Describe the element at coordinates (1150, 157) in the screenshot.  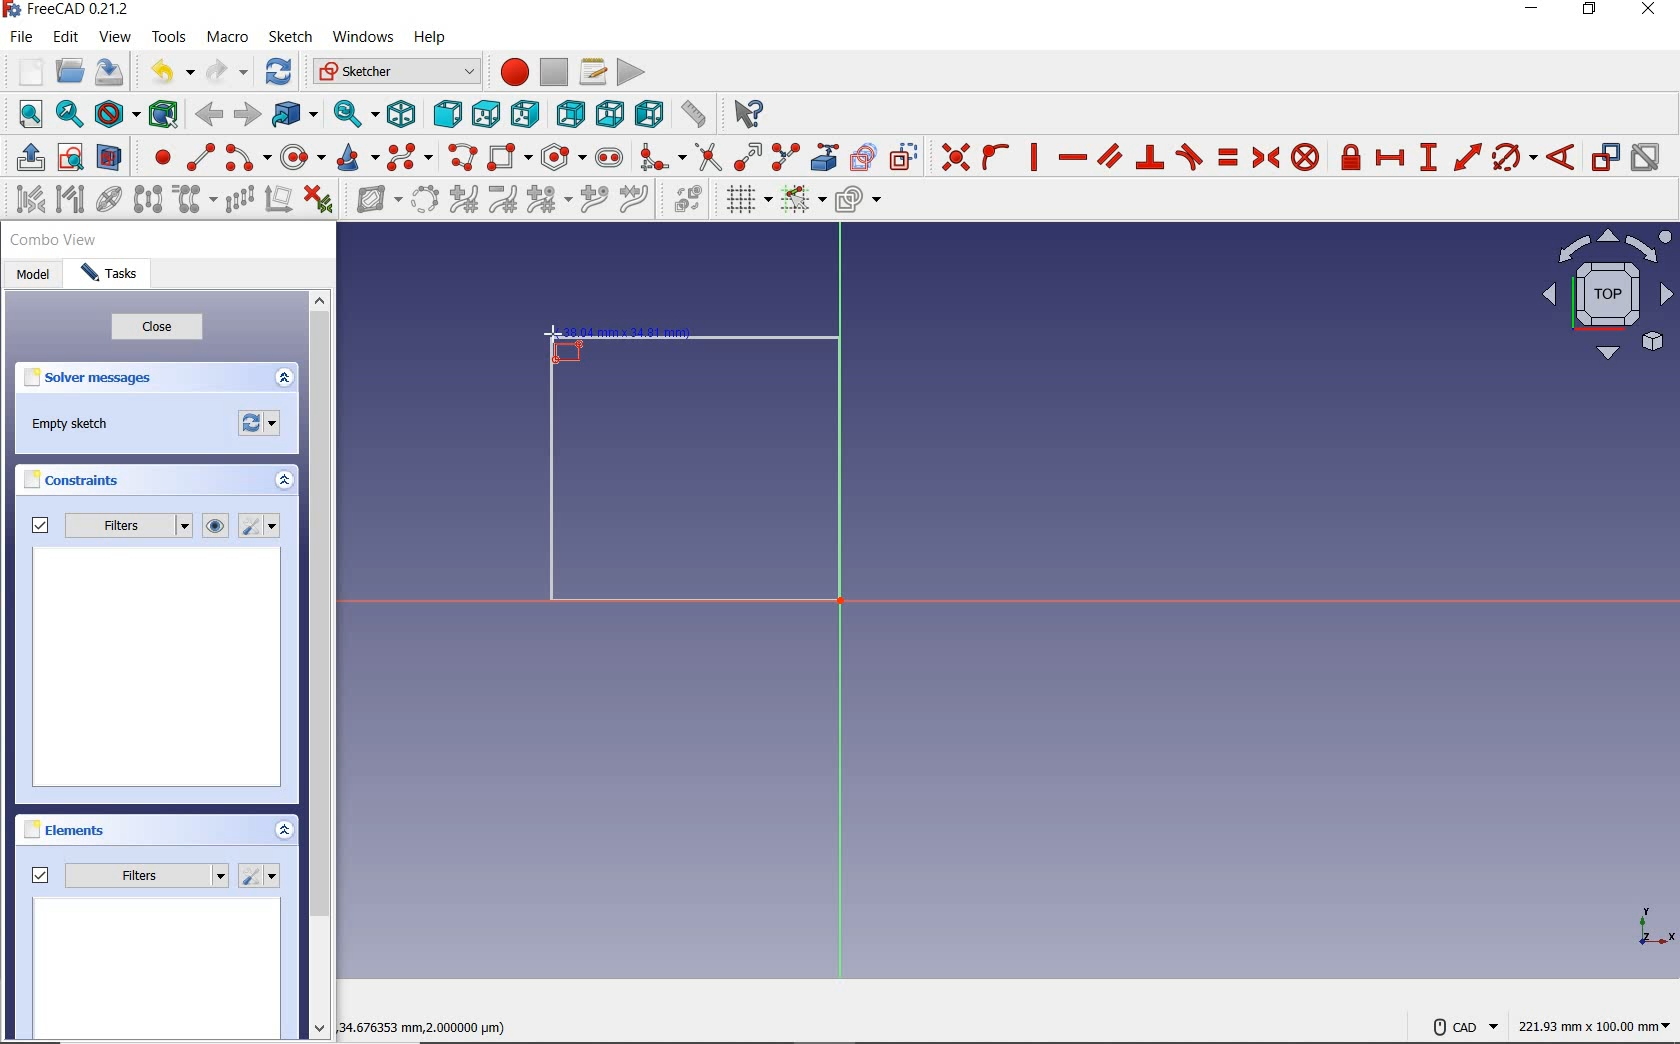
I see `constrain perpendicular` at that location.